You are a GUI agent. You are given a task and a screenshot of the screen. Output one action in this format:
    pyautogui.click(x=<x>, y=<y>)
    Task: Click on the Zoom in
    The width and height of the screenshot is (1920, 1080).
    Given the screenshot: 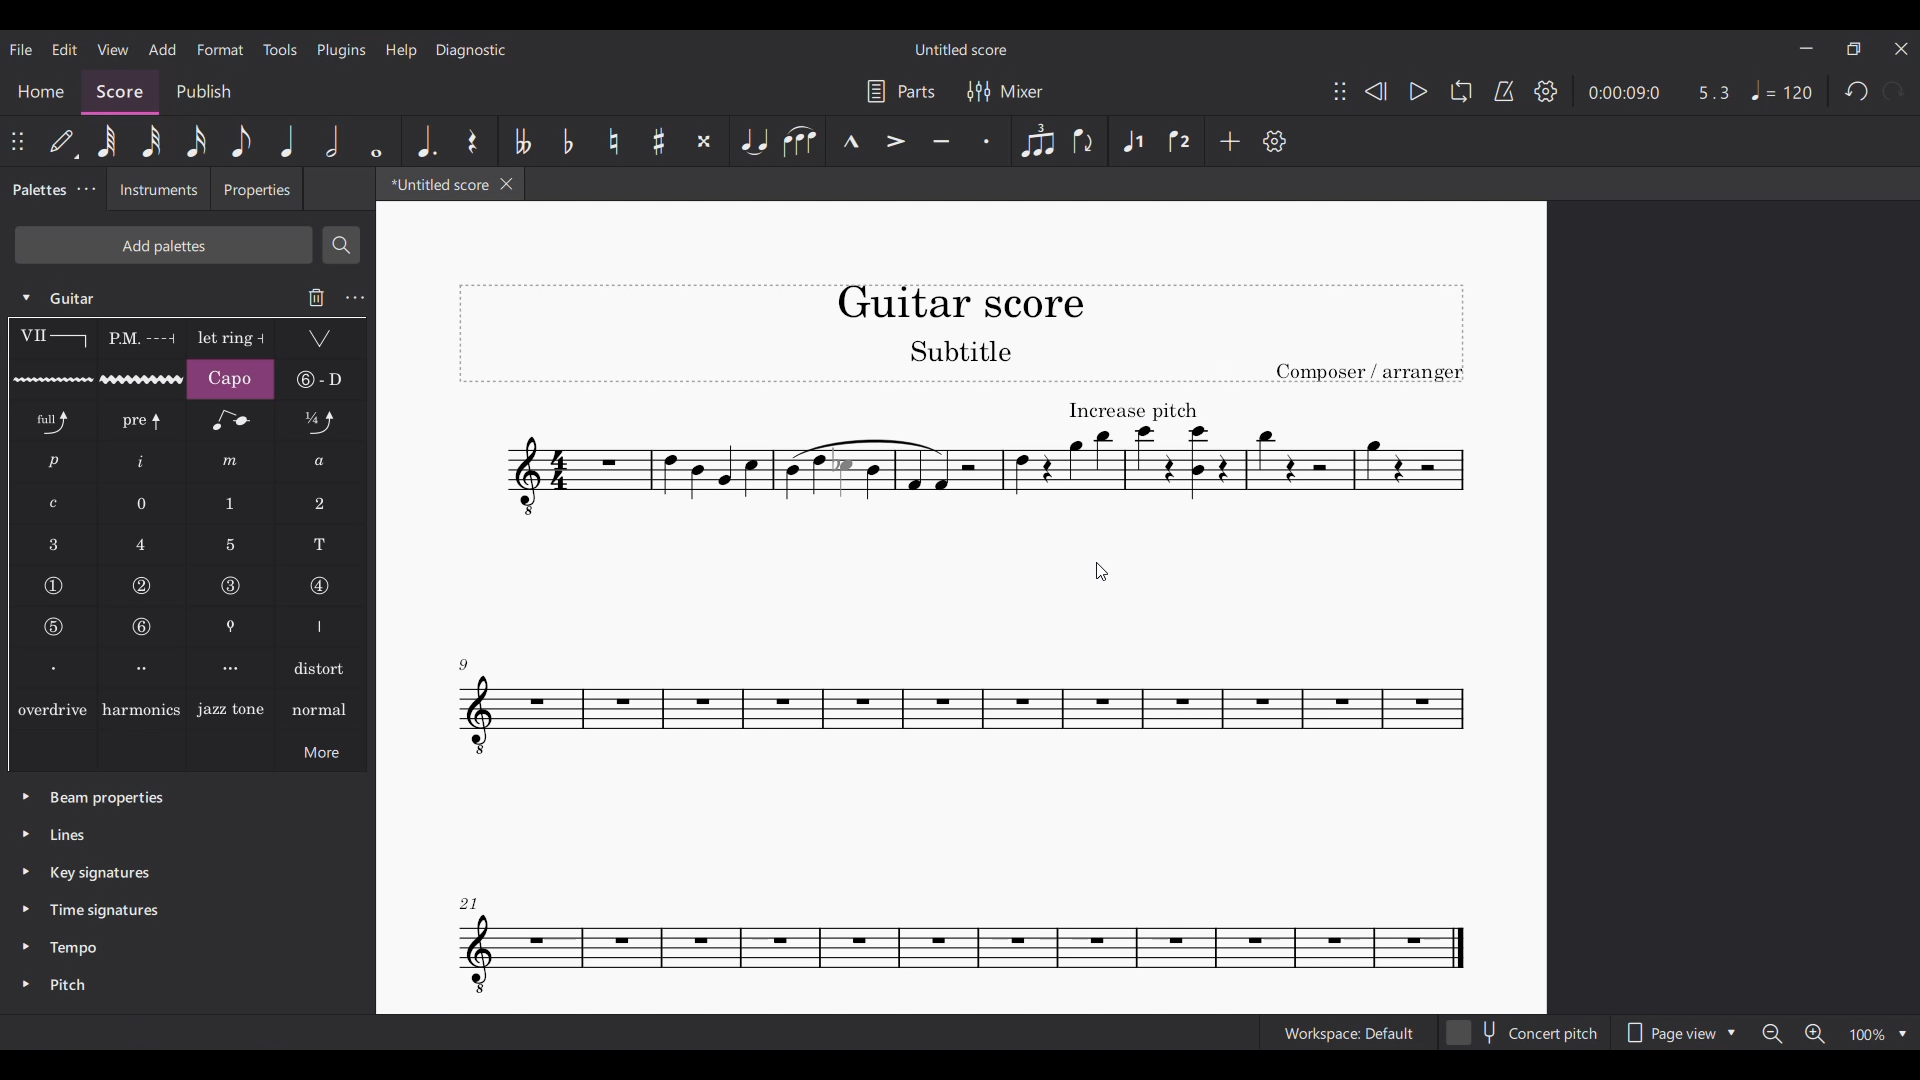 What is the action you would take?
    pyautogui.click(x=1815, y=1034)
    